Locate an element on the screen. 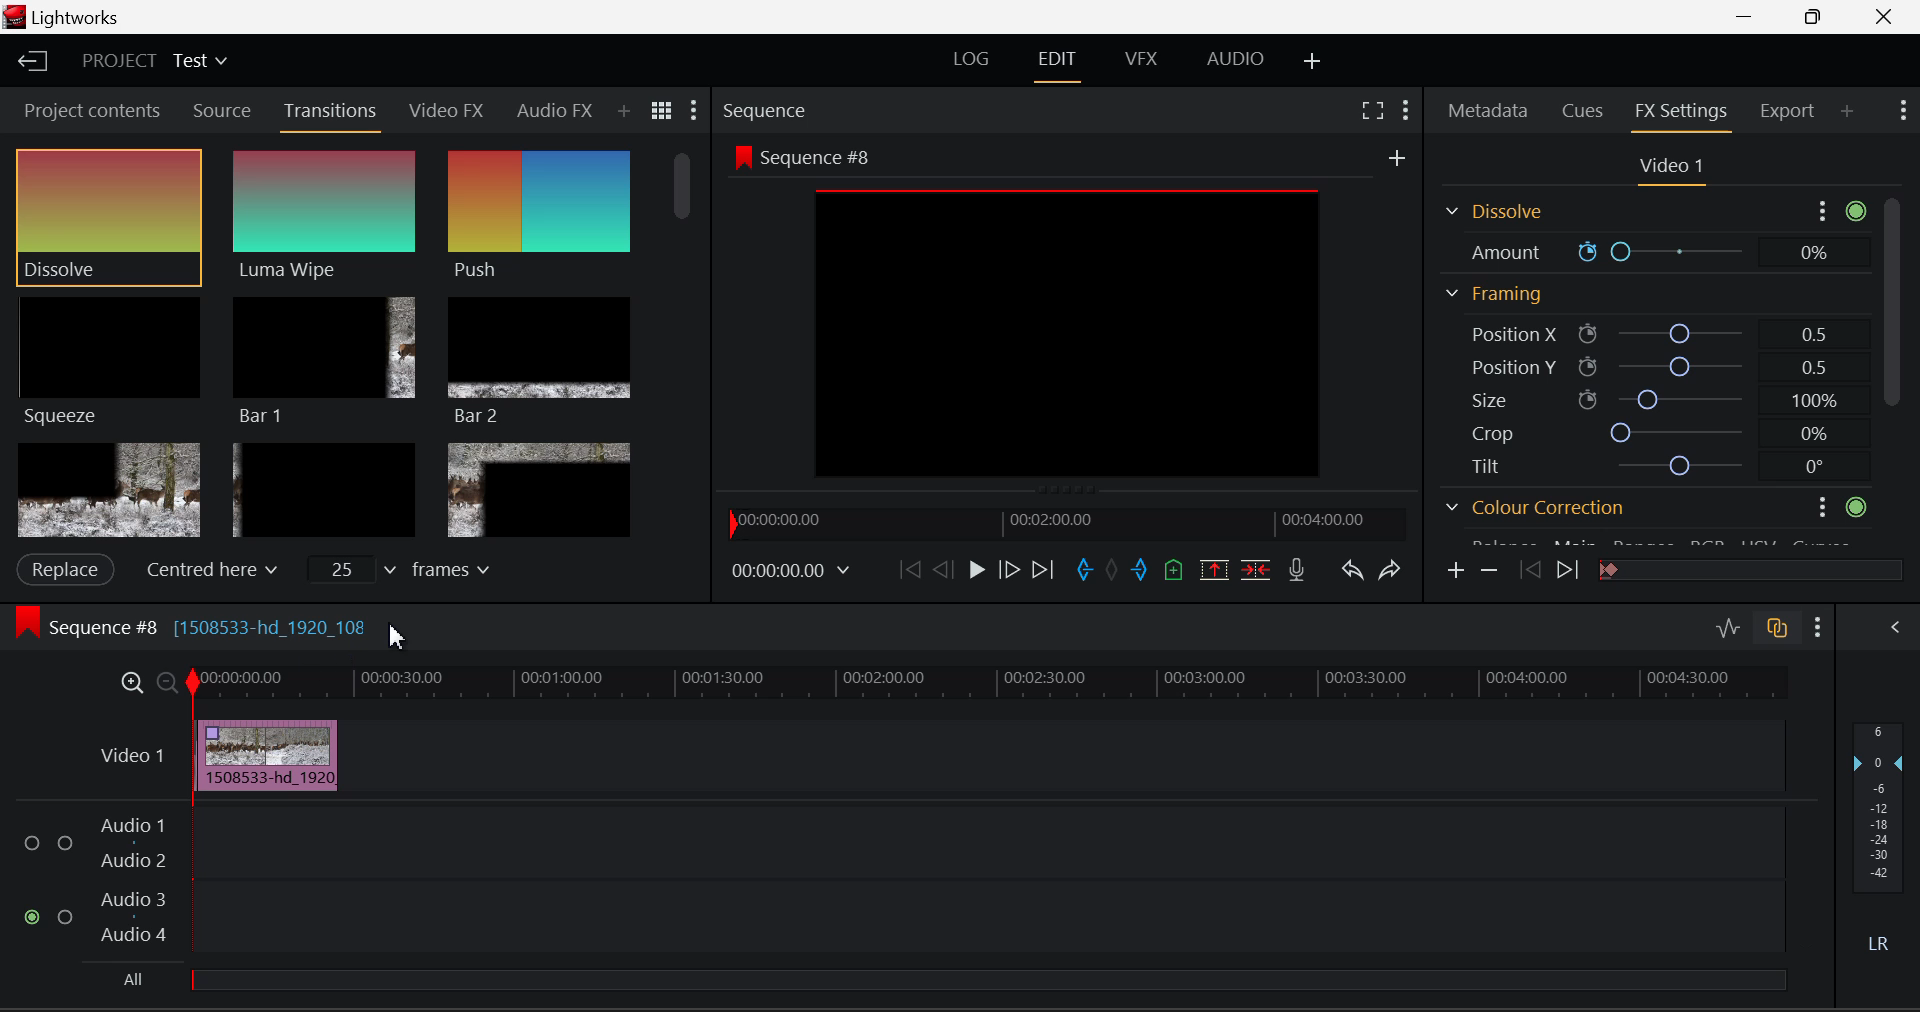 The width and height of the screenshot is (1920, 1012). Show Settings is located at coordinates (1818, 628).